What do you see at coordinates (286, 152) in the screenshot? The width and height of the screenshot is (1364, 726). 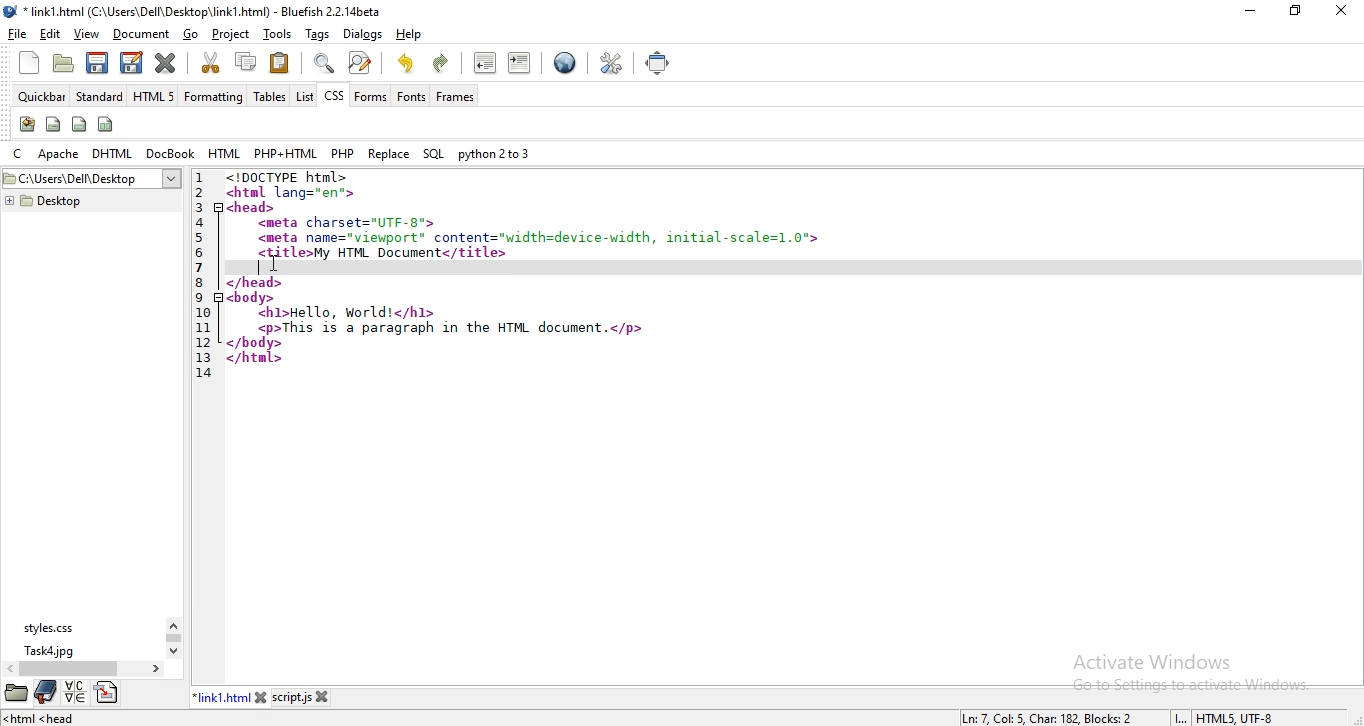 I see `php + html` at bounding box center [286, 152].